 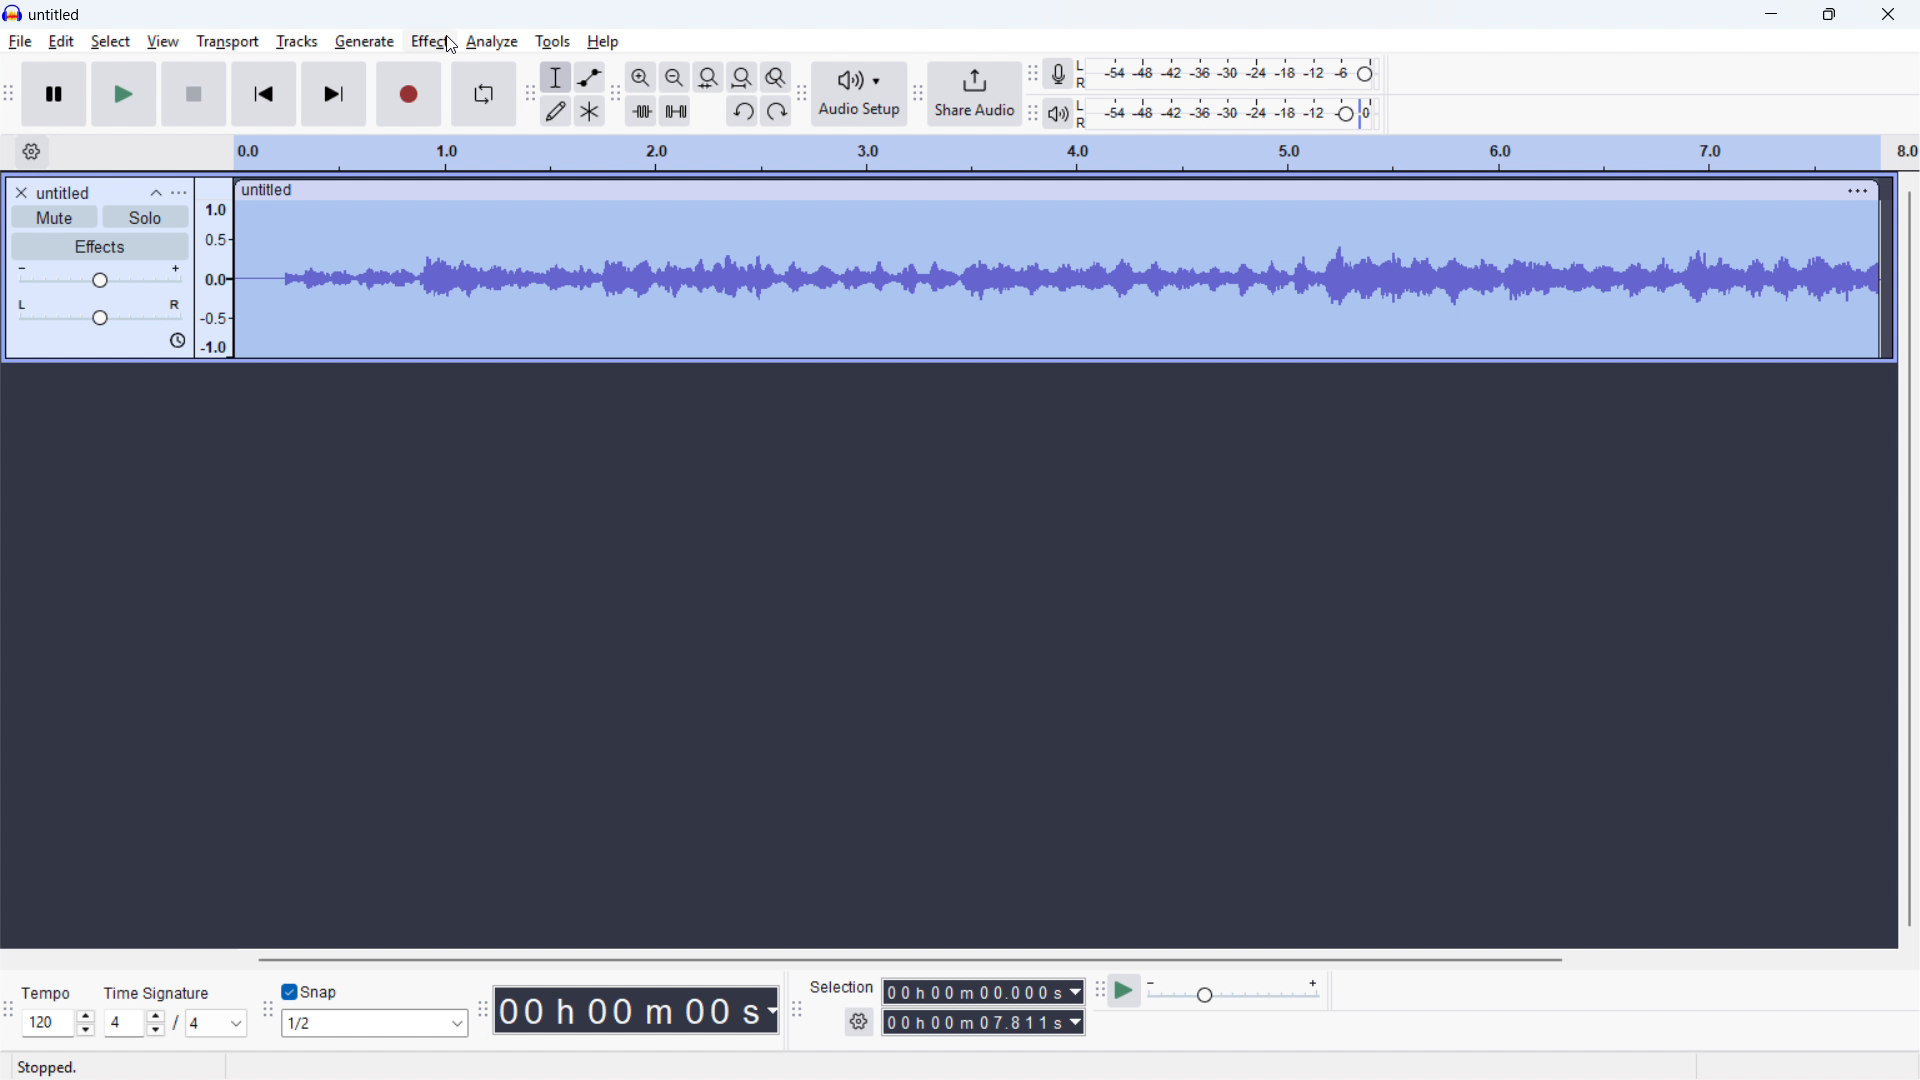 I want to click on skip to end, so click(x=336, y=94).